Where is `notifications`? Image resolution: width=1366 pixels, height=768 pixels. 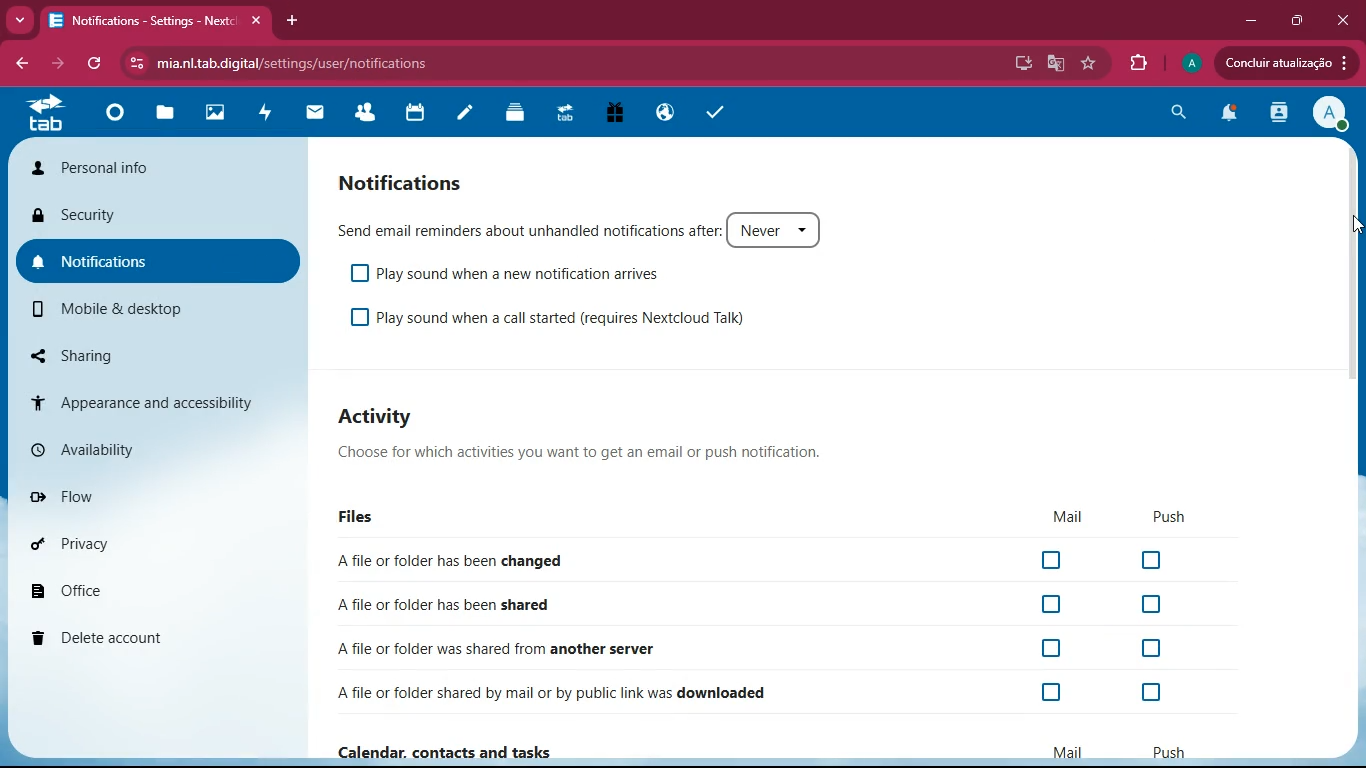
notifications is located at coordinates (149, 264).